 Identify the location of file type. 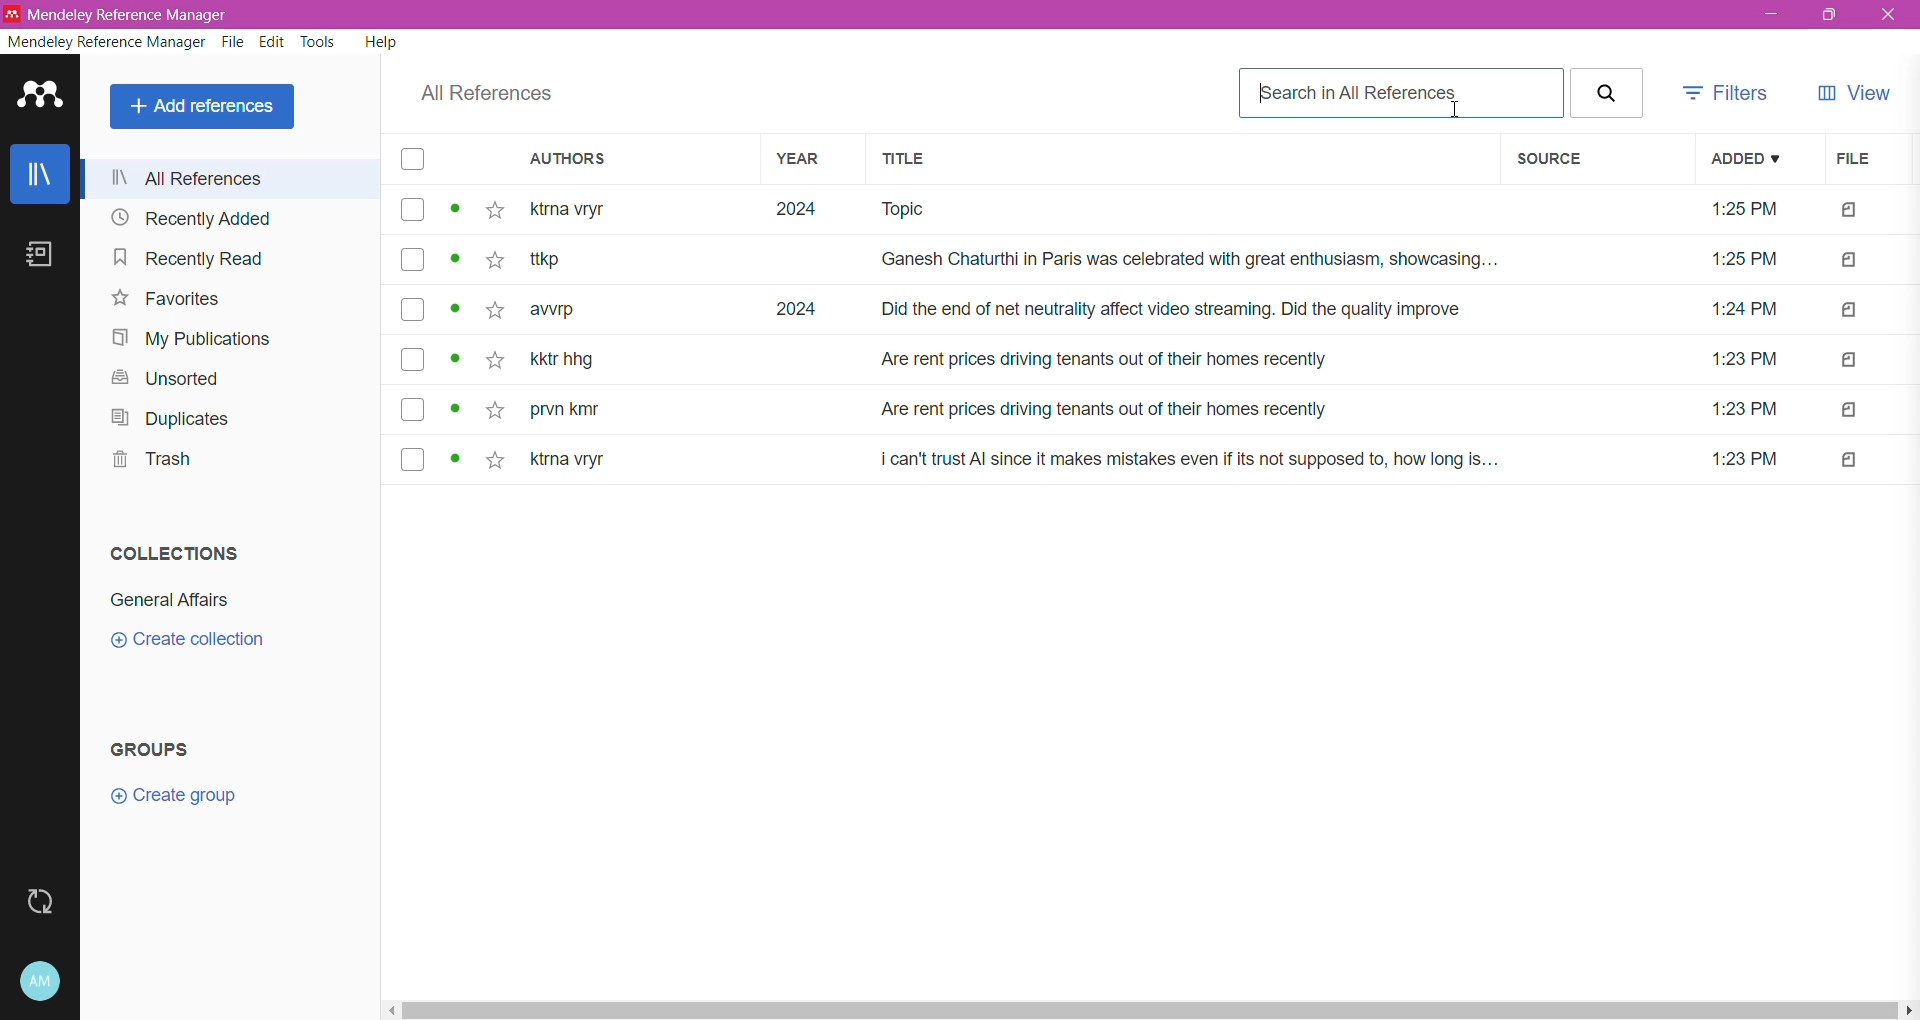
(1849, 361).